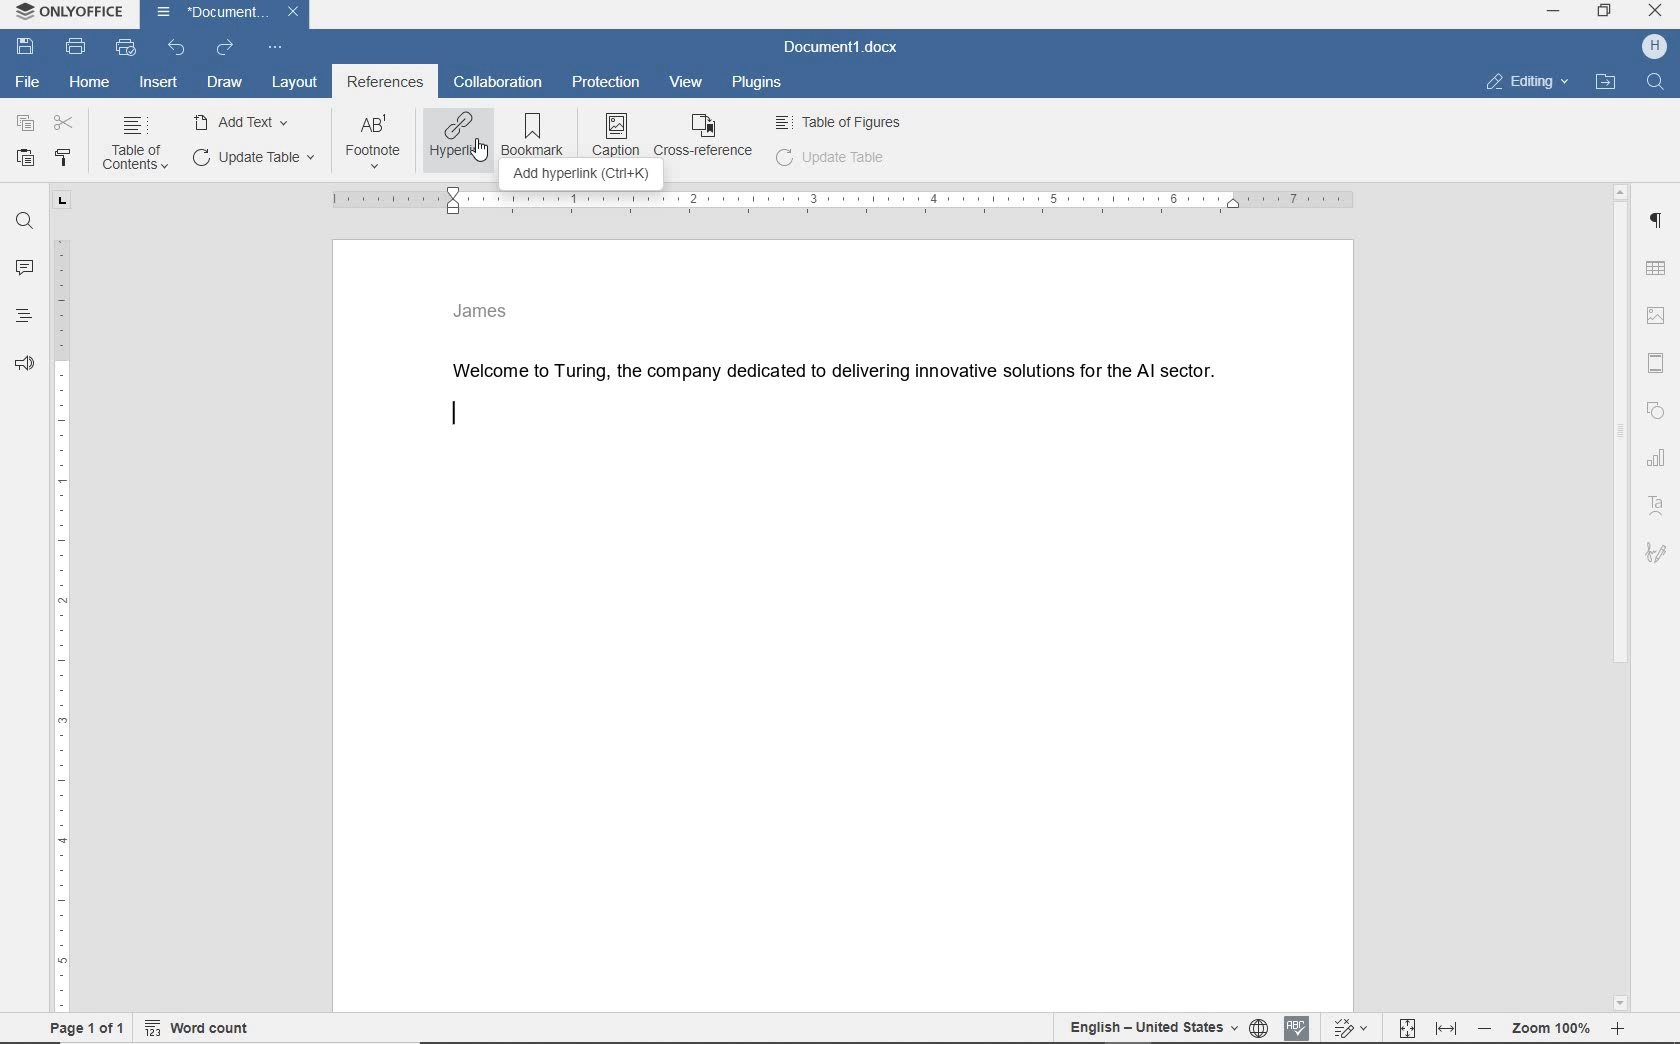 The width and height of the screenshot is (1680, 1044). What do you see at coordinates (1536, 80) in the screenshot?
I see `Editing` at bounding box center [1536, 80].